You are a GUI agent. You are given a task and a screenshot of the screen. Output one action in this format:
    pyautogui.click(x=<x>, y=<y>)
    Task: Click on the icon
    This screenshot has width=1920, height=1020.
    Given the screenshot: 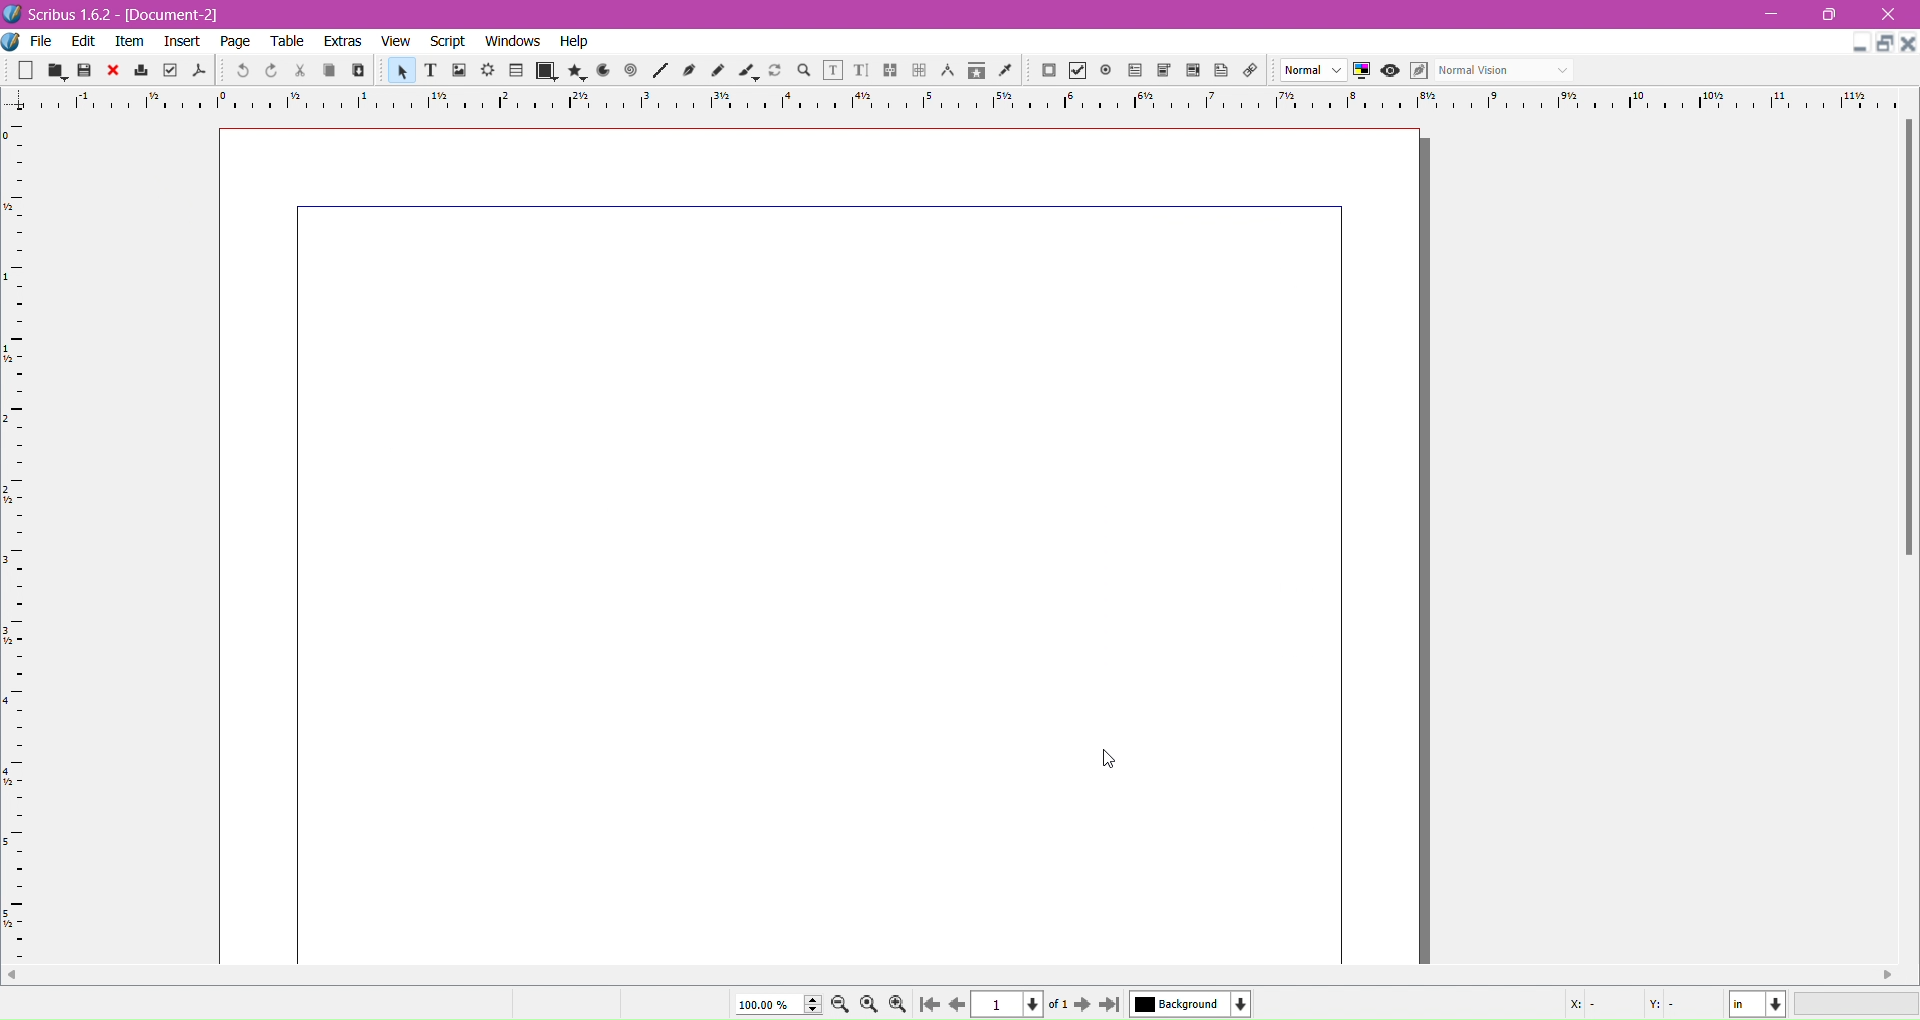 What is the action you would take?
    pyautogui.click(x=1104, y=69)
    